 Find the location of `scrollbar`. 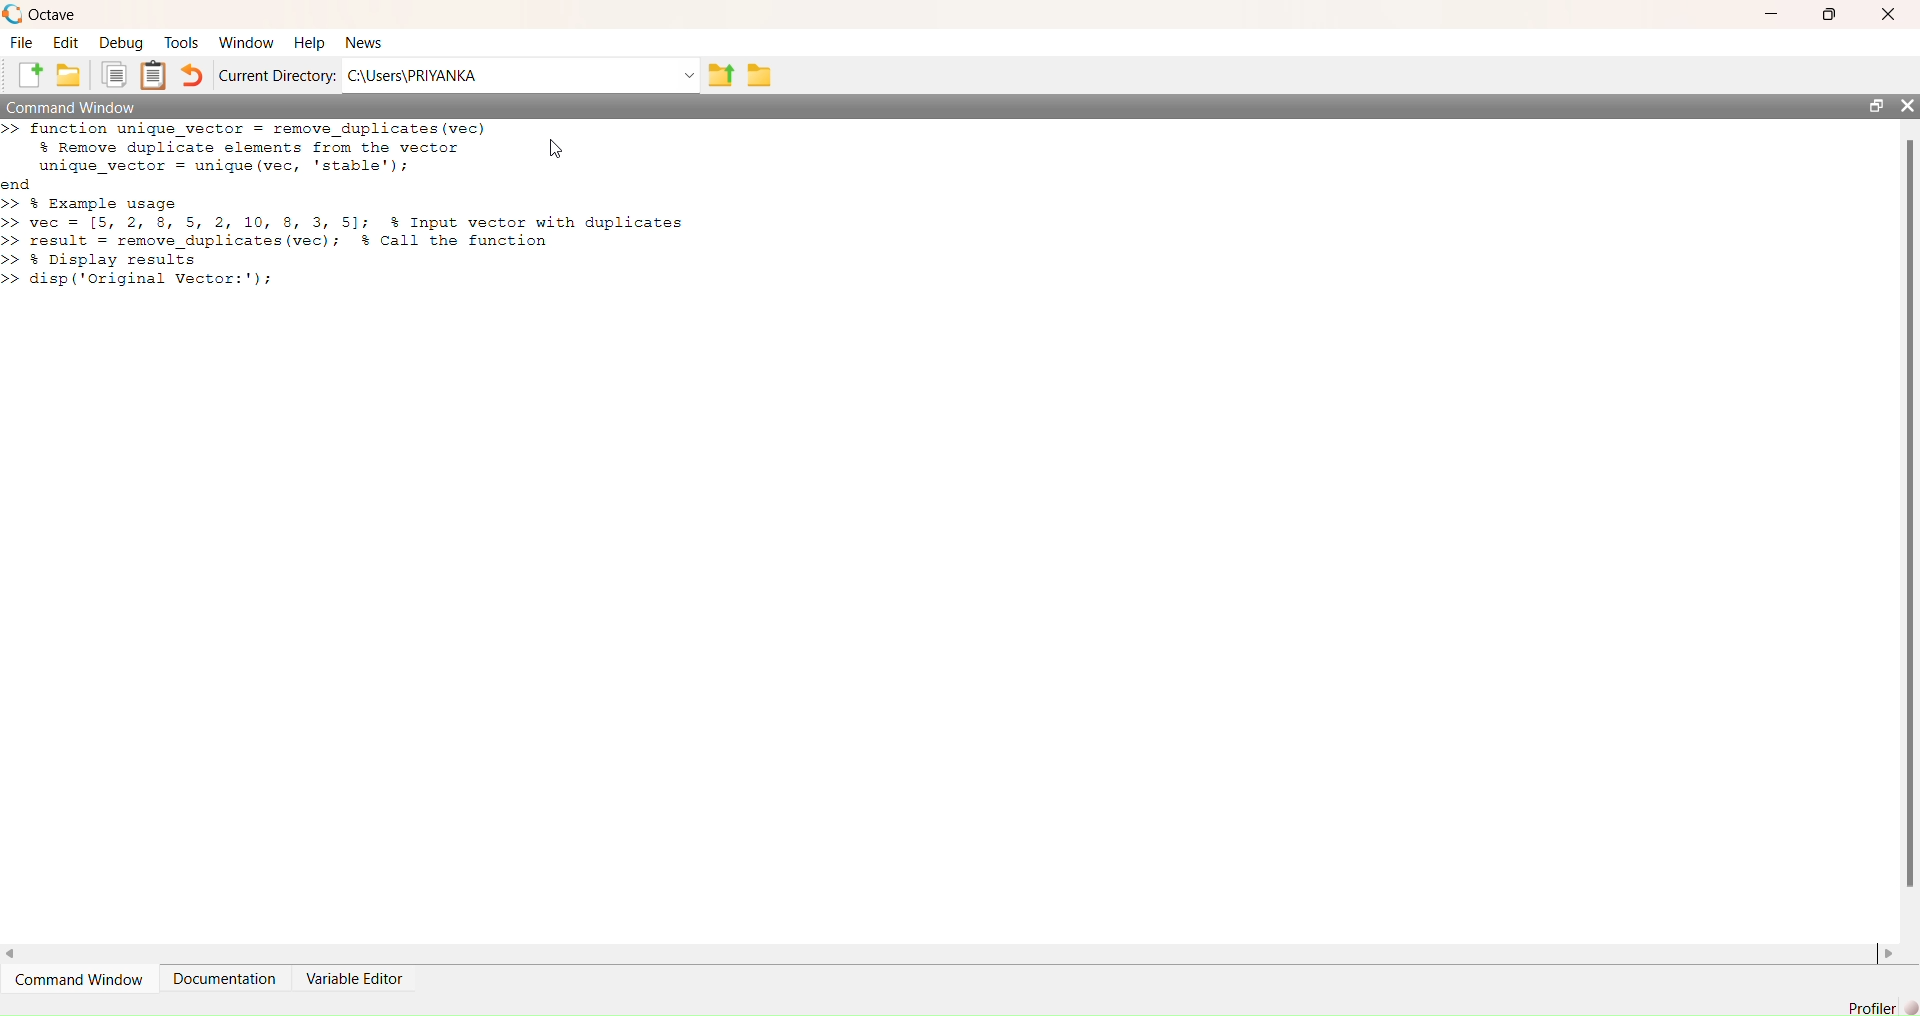

scrollbar is located at coordinates (1911, 514).